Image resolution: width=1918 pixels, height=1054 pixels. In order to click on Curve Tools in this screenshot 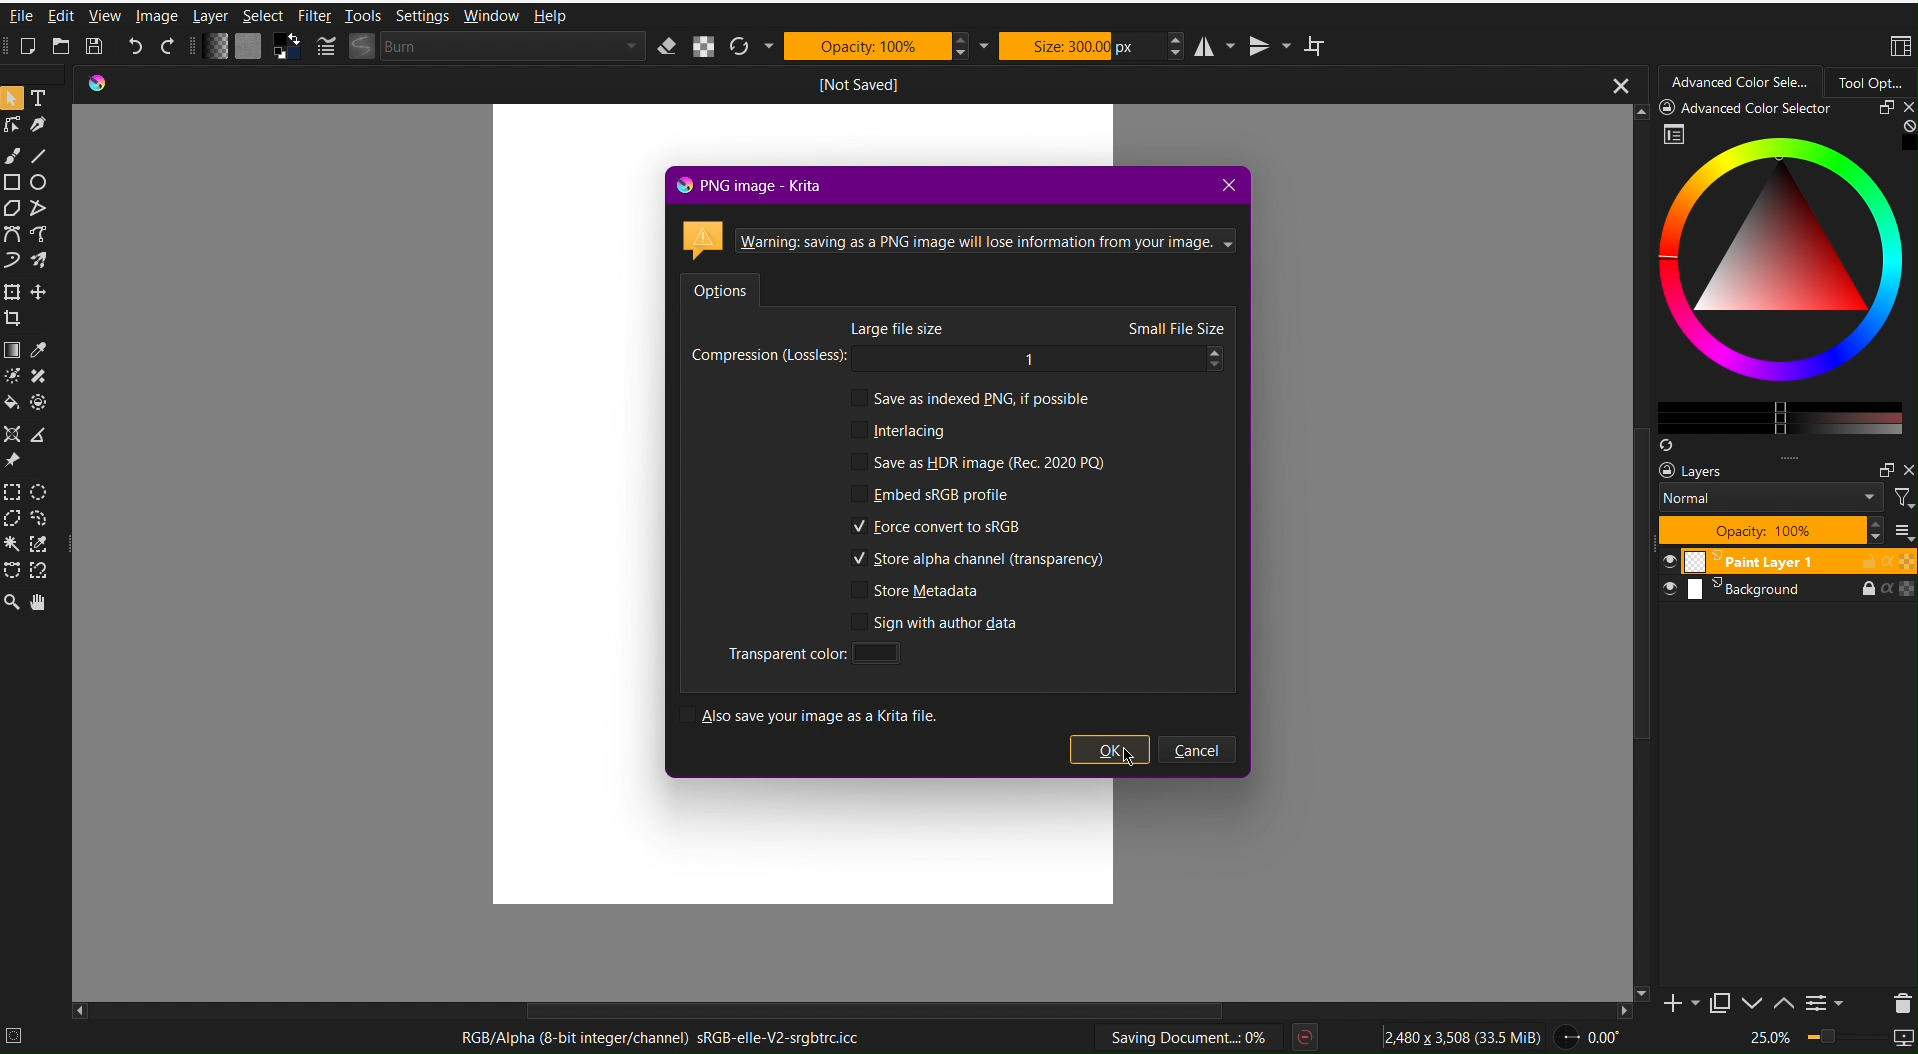, I will do `click(31, 243)`.